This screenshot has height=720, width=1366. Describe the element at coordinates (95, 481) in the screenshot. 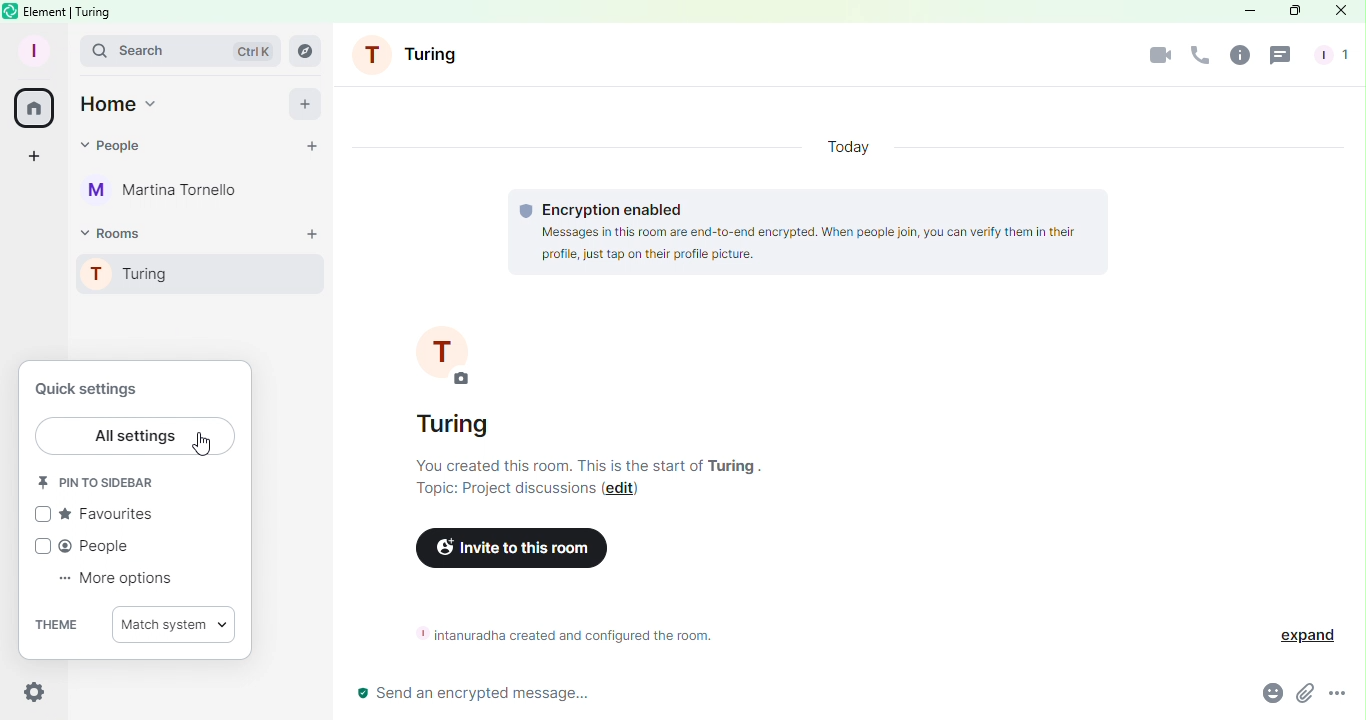

I see `Pin to sidebar` at that location.